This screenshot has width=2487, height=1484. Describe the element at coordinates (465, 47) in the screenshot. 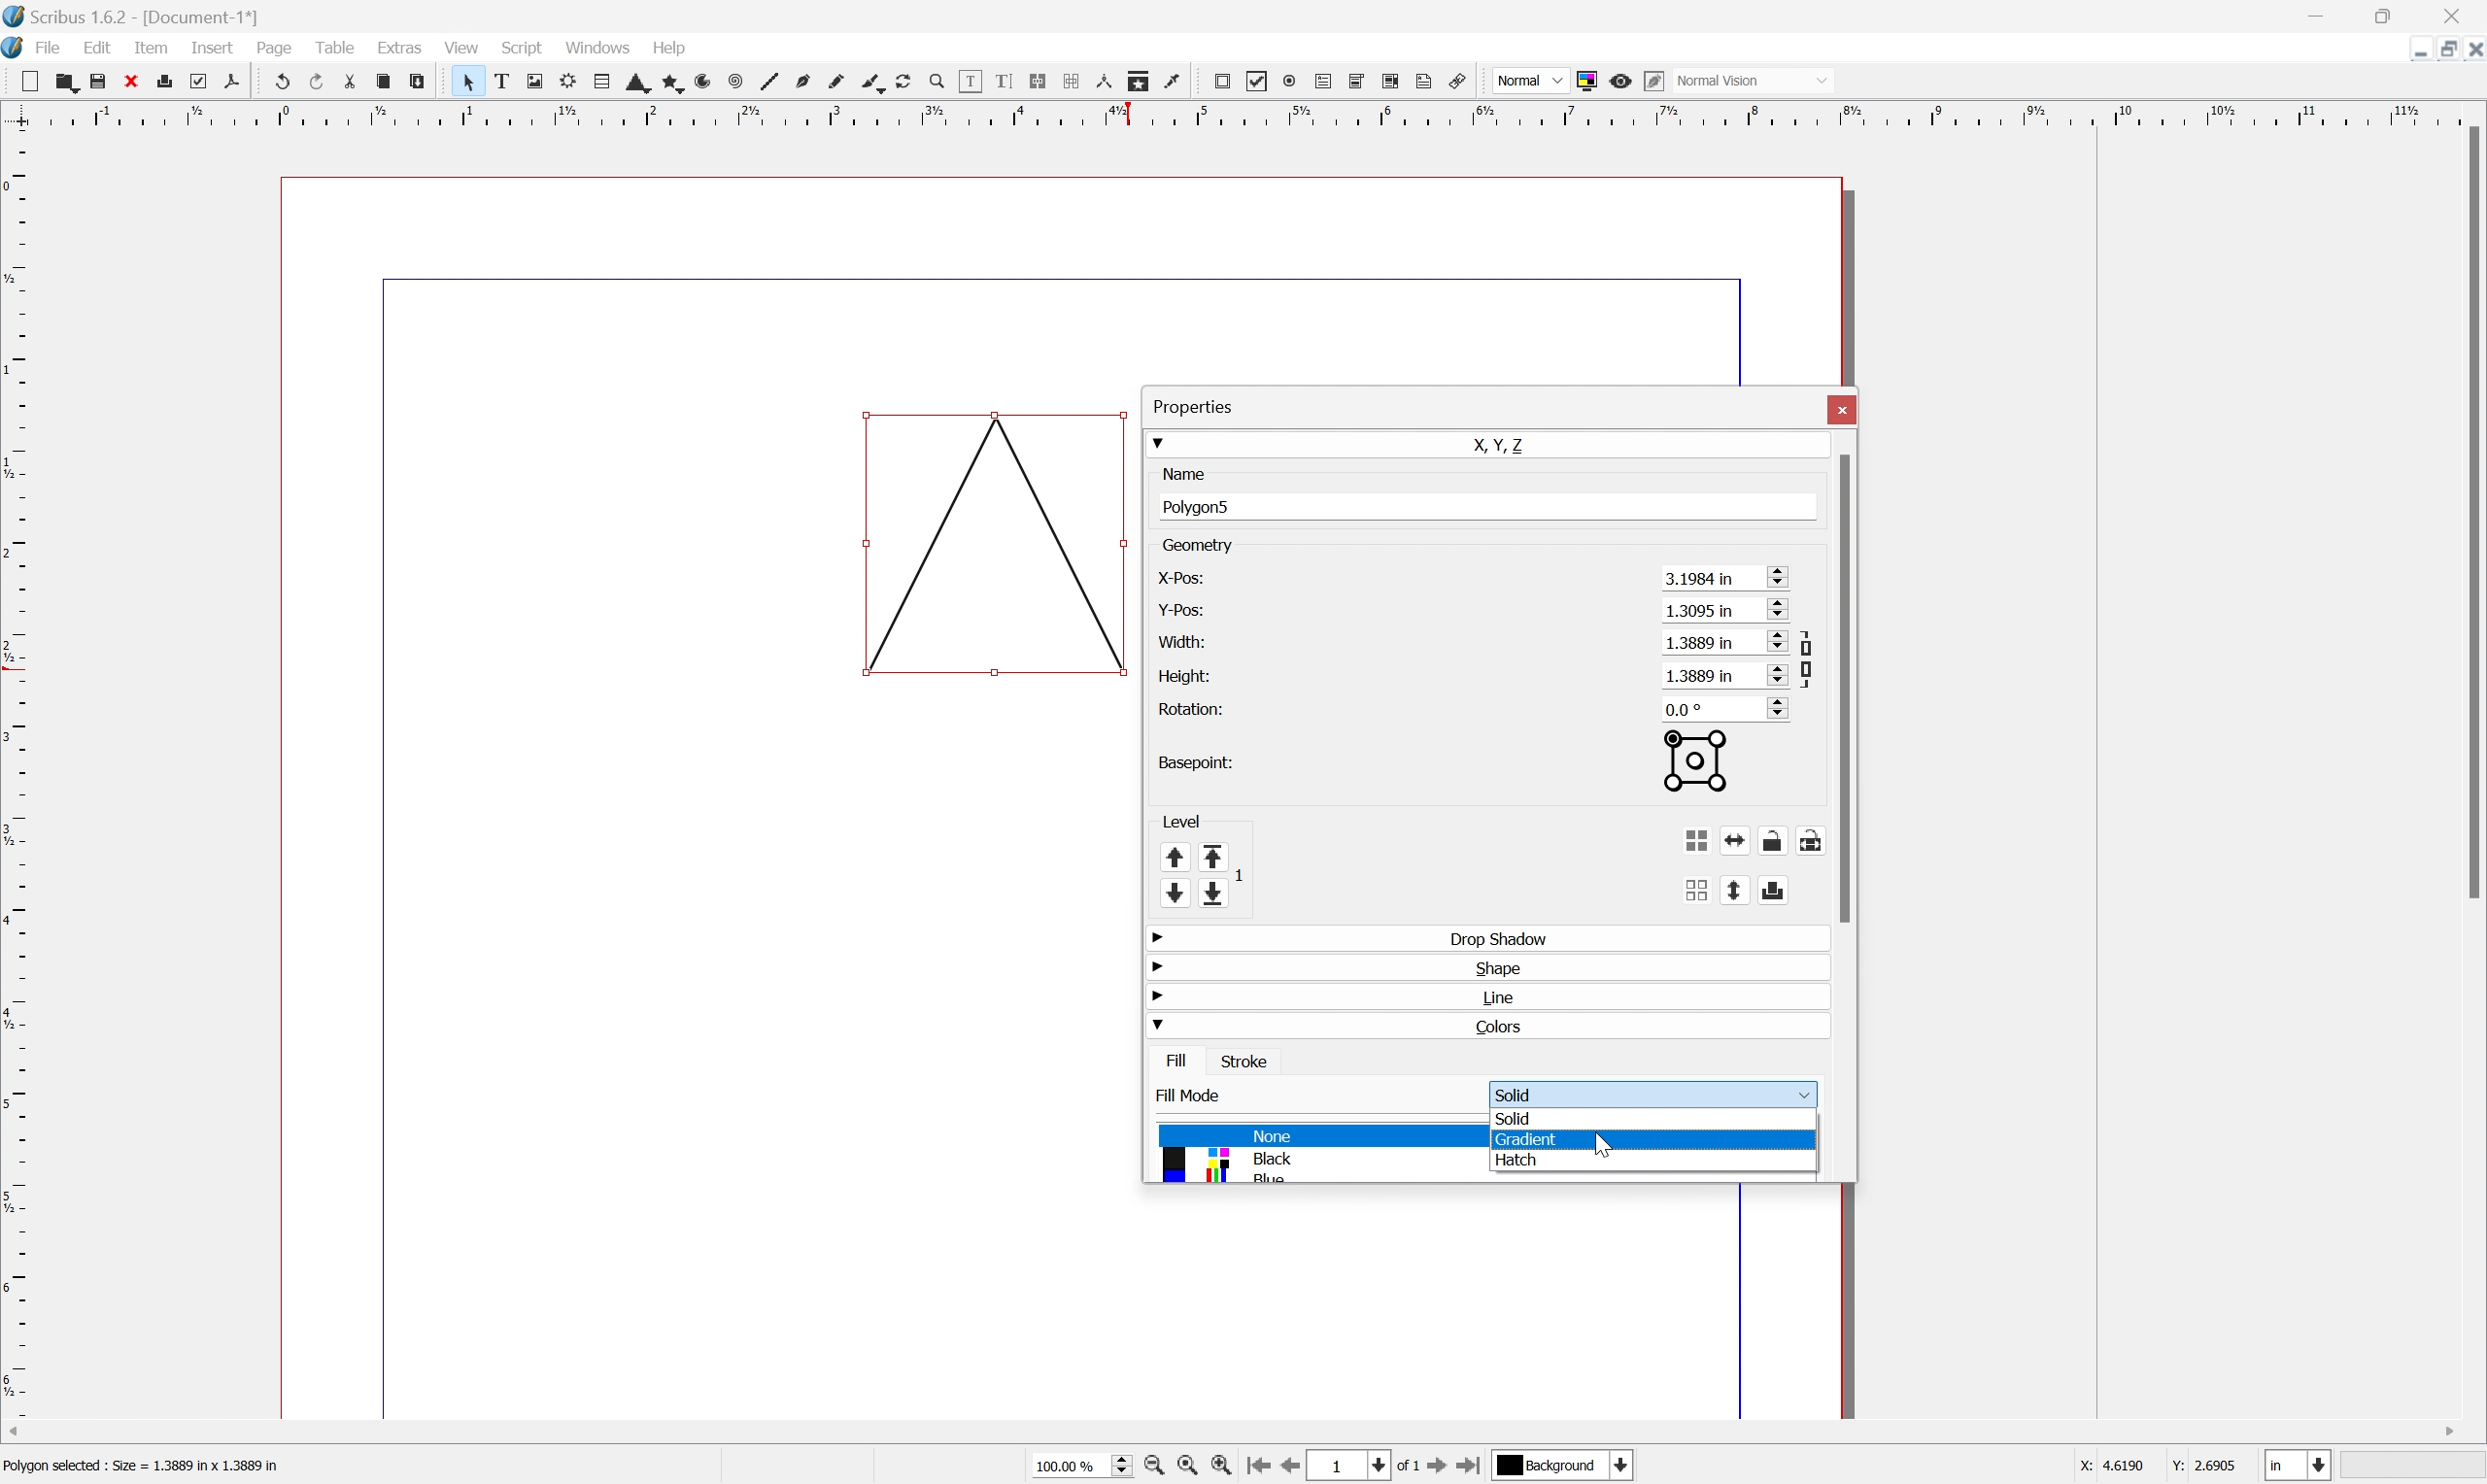

I see `View` at that location.